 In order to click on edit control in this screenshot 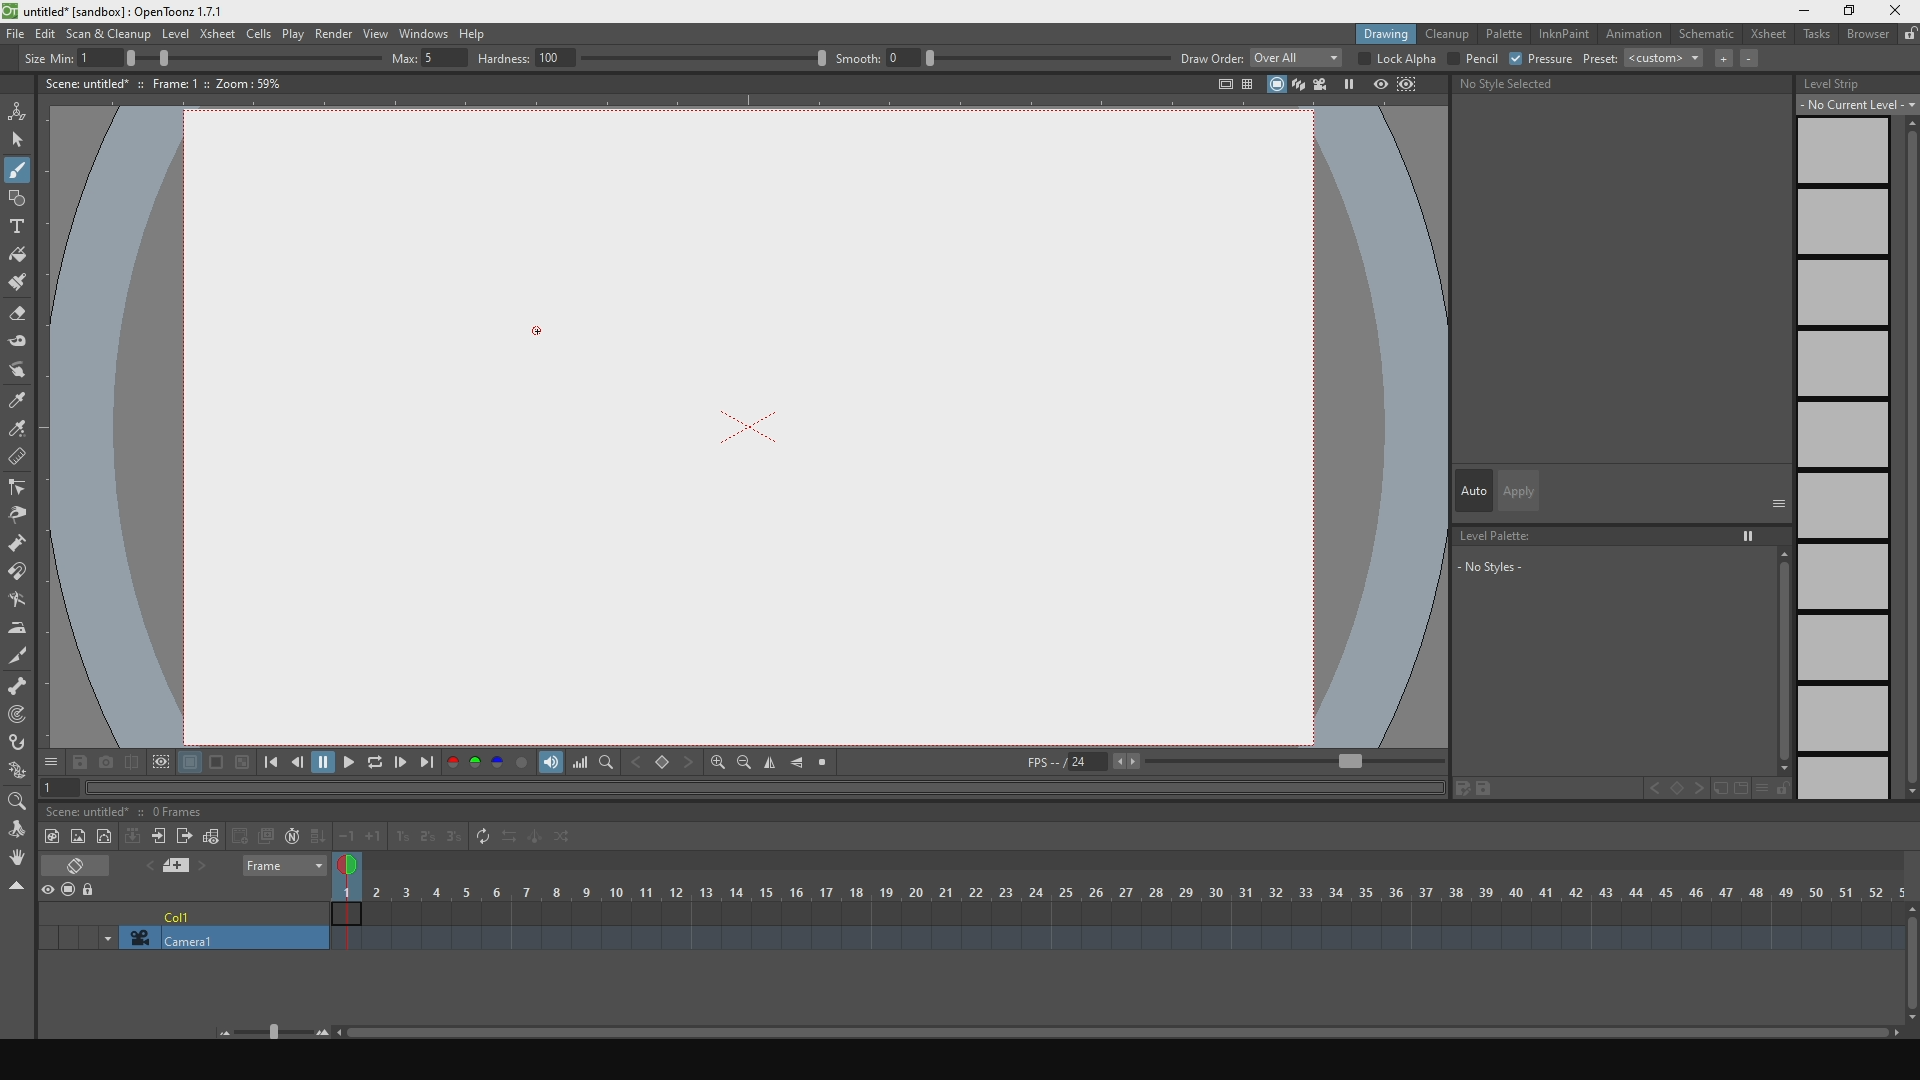, I will do `click(19, 489)`.